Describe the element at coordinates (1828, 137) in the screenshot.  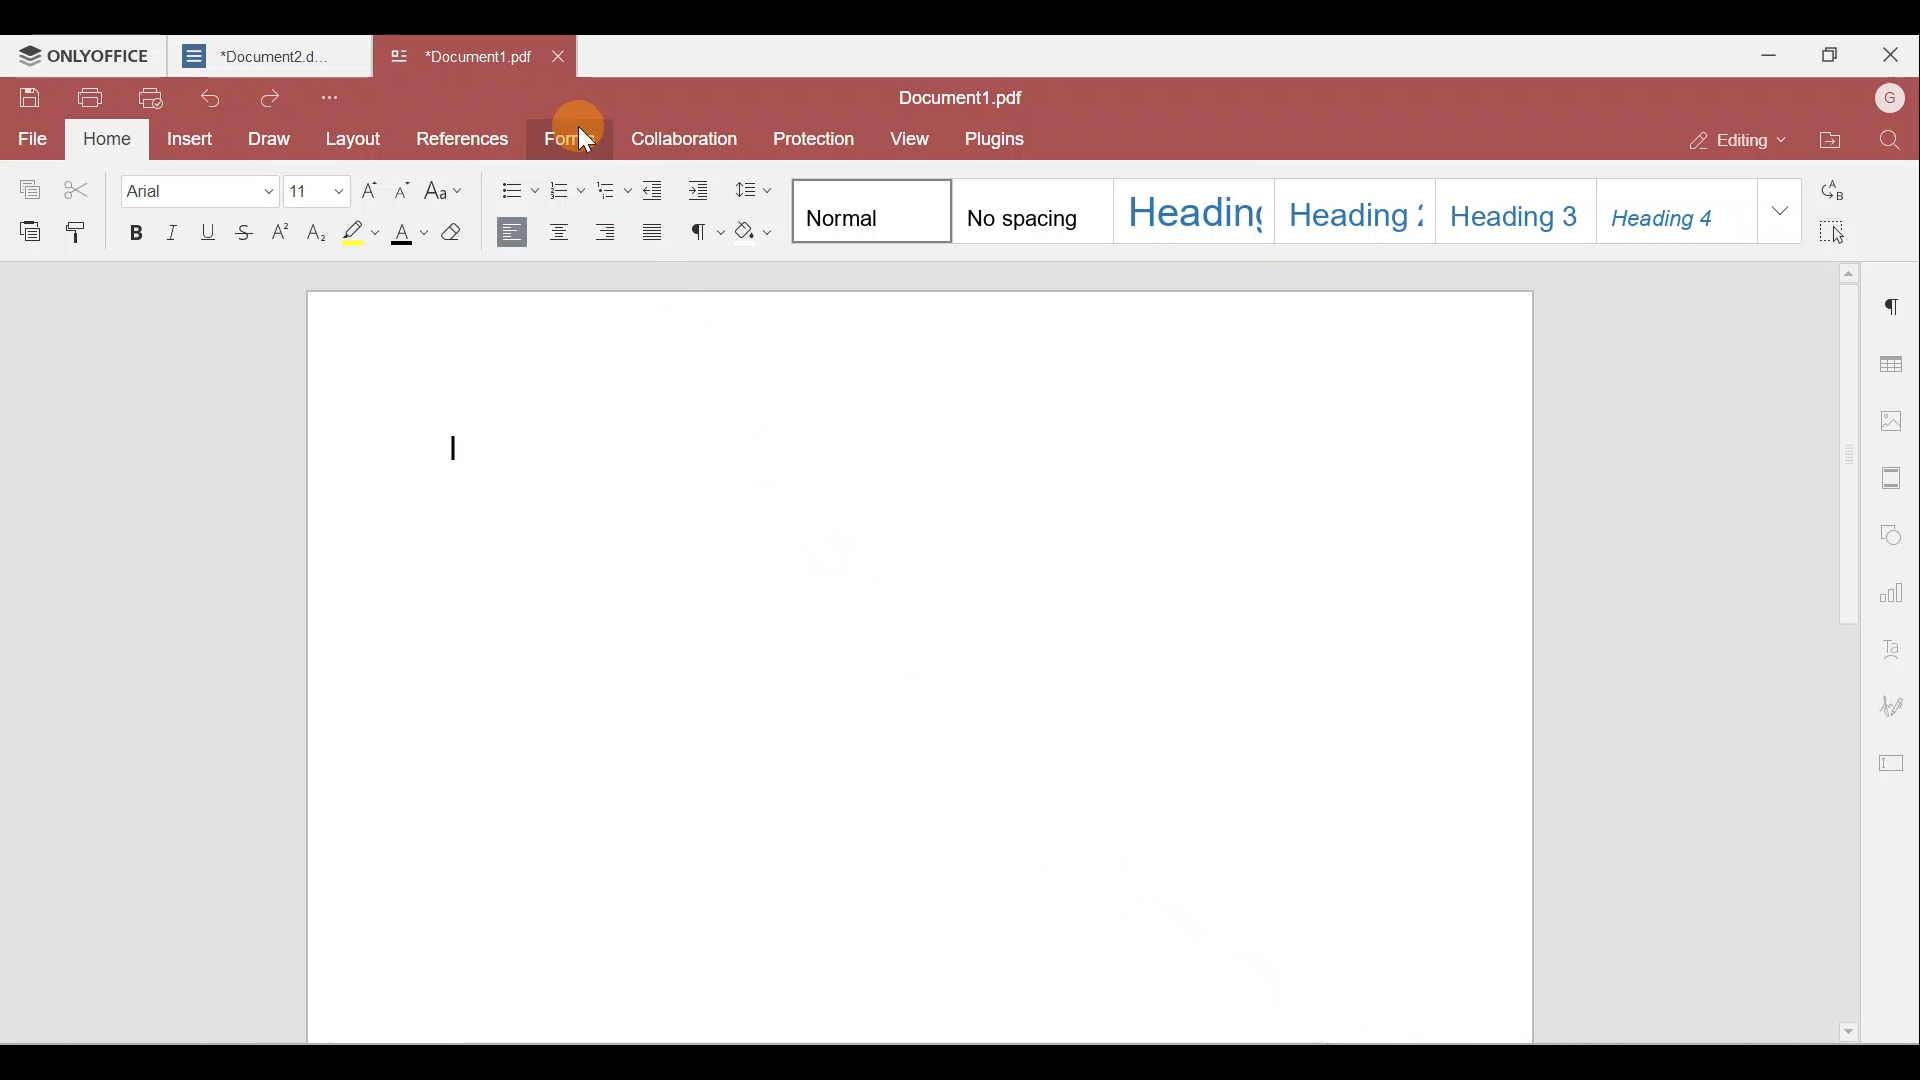
I see `Open file location` at that location.